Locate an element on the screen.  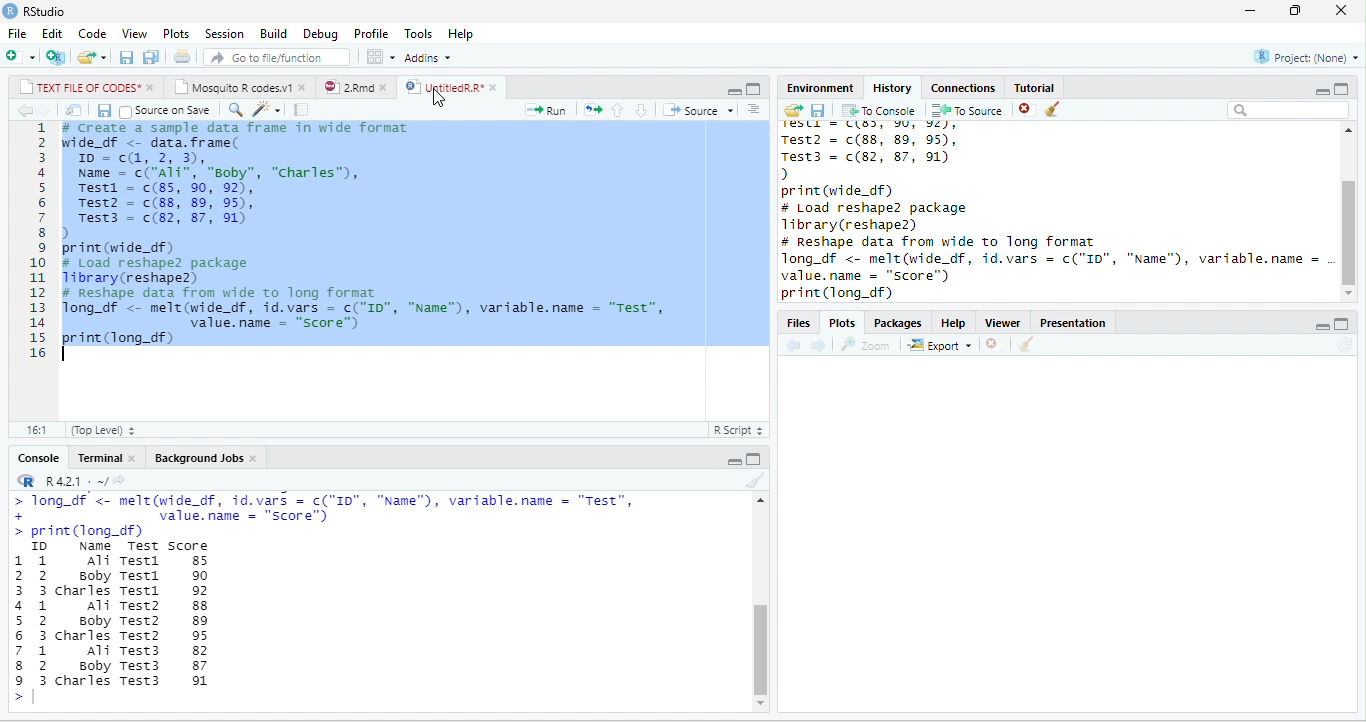
back is located at coordinates (794, 346).